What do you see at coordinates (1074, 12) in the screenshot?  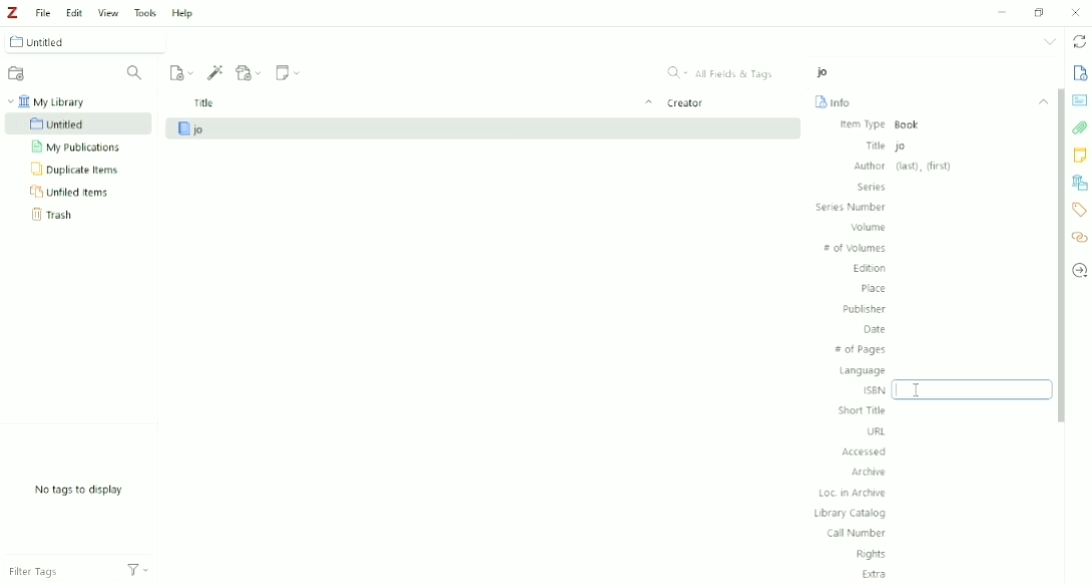 I see `Close` at bounding box center [1074, 12].